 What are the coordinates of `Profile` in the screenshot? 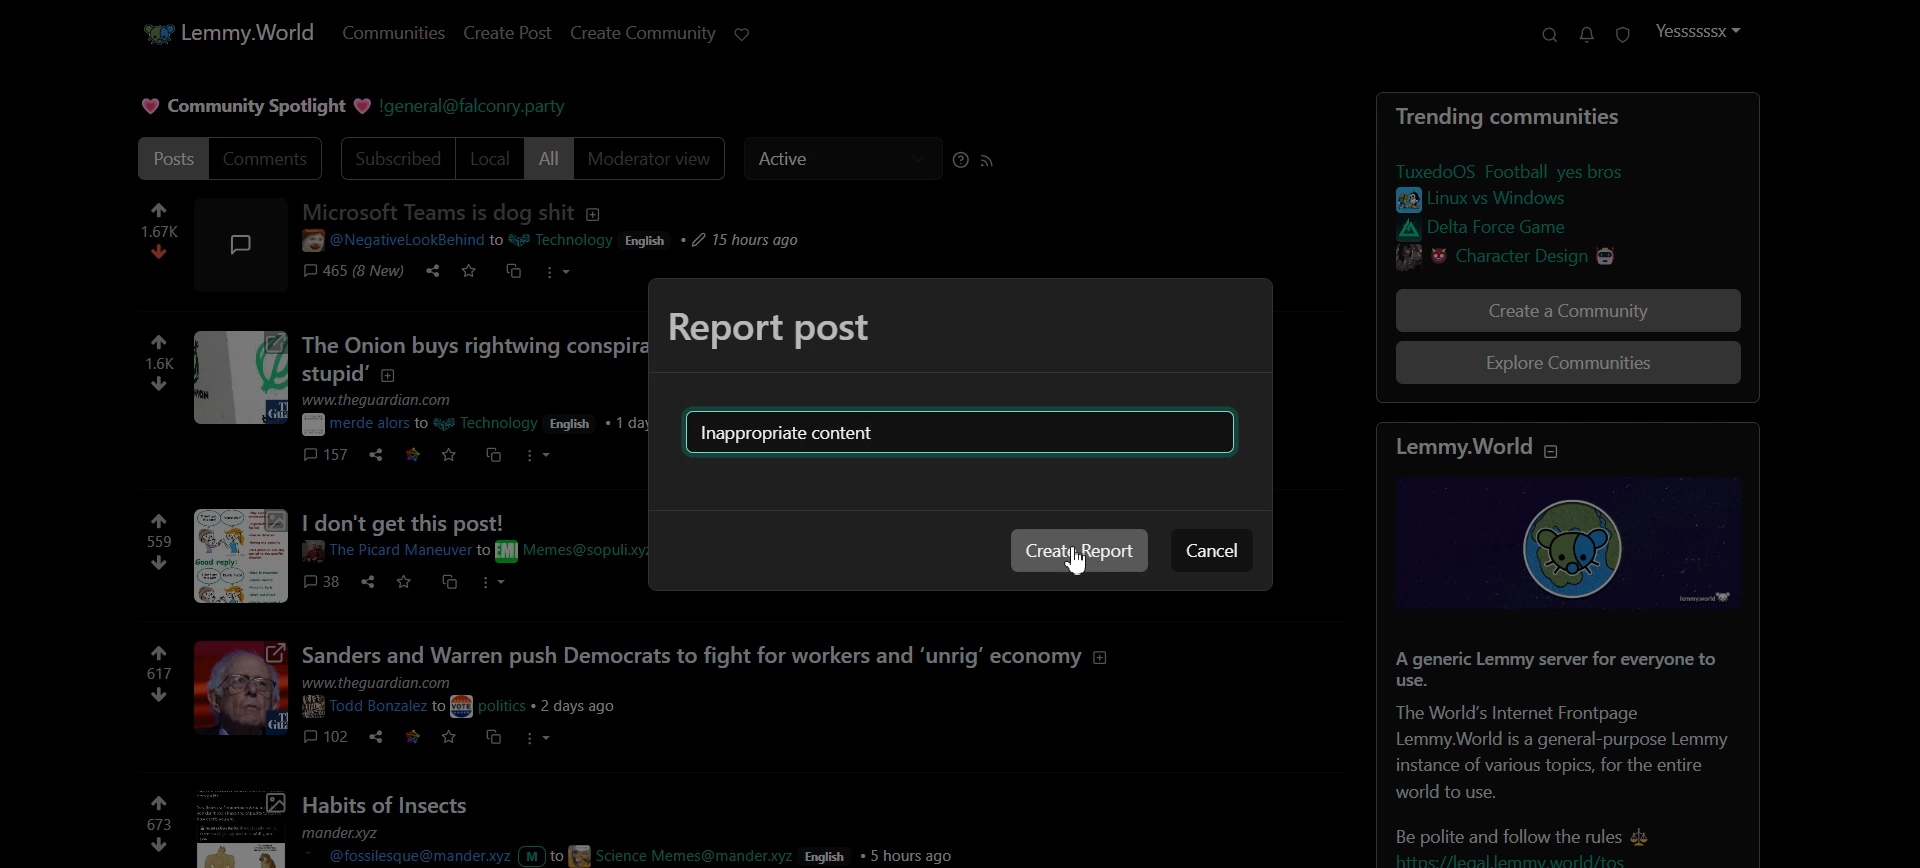 It's located at (1698, 31).